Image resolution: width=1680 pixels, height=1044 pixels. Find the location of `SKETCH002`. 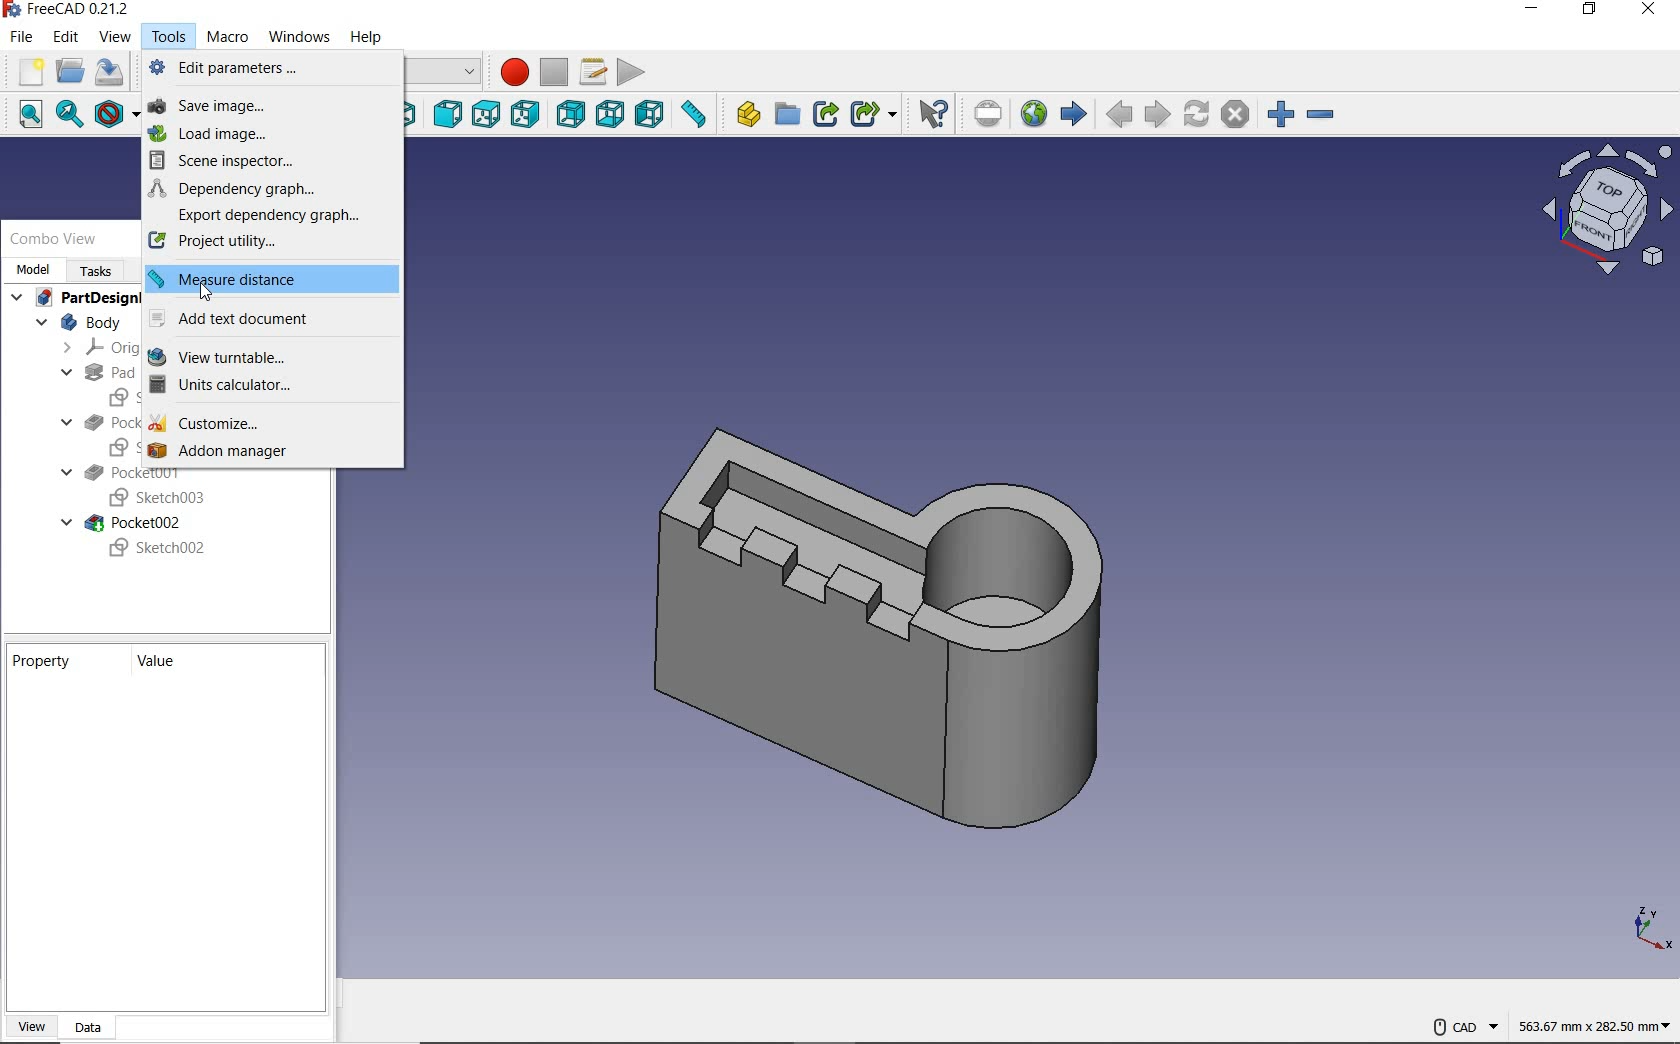

SKETCH002 is located at coordinates (158, 549).